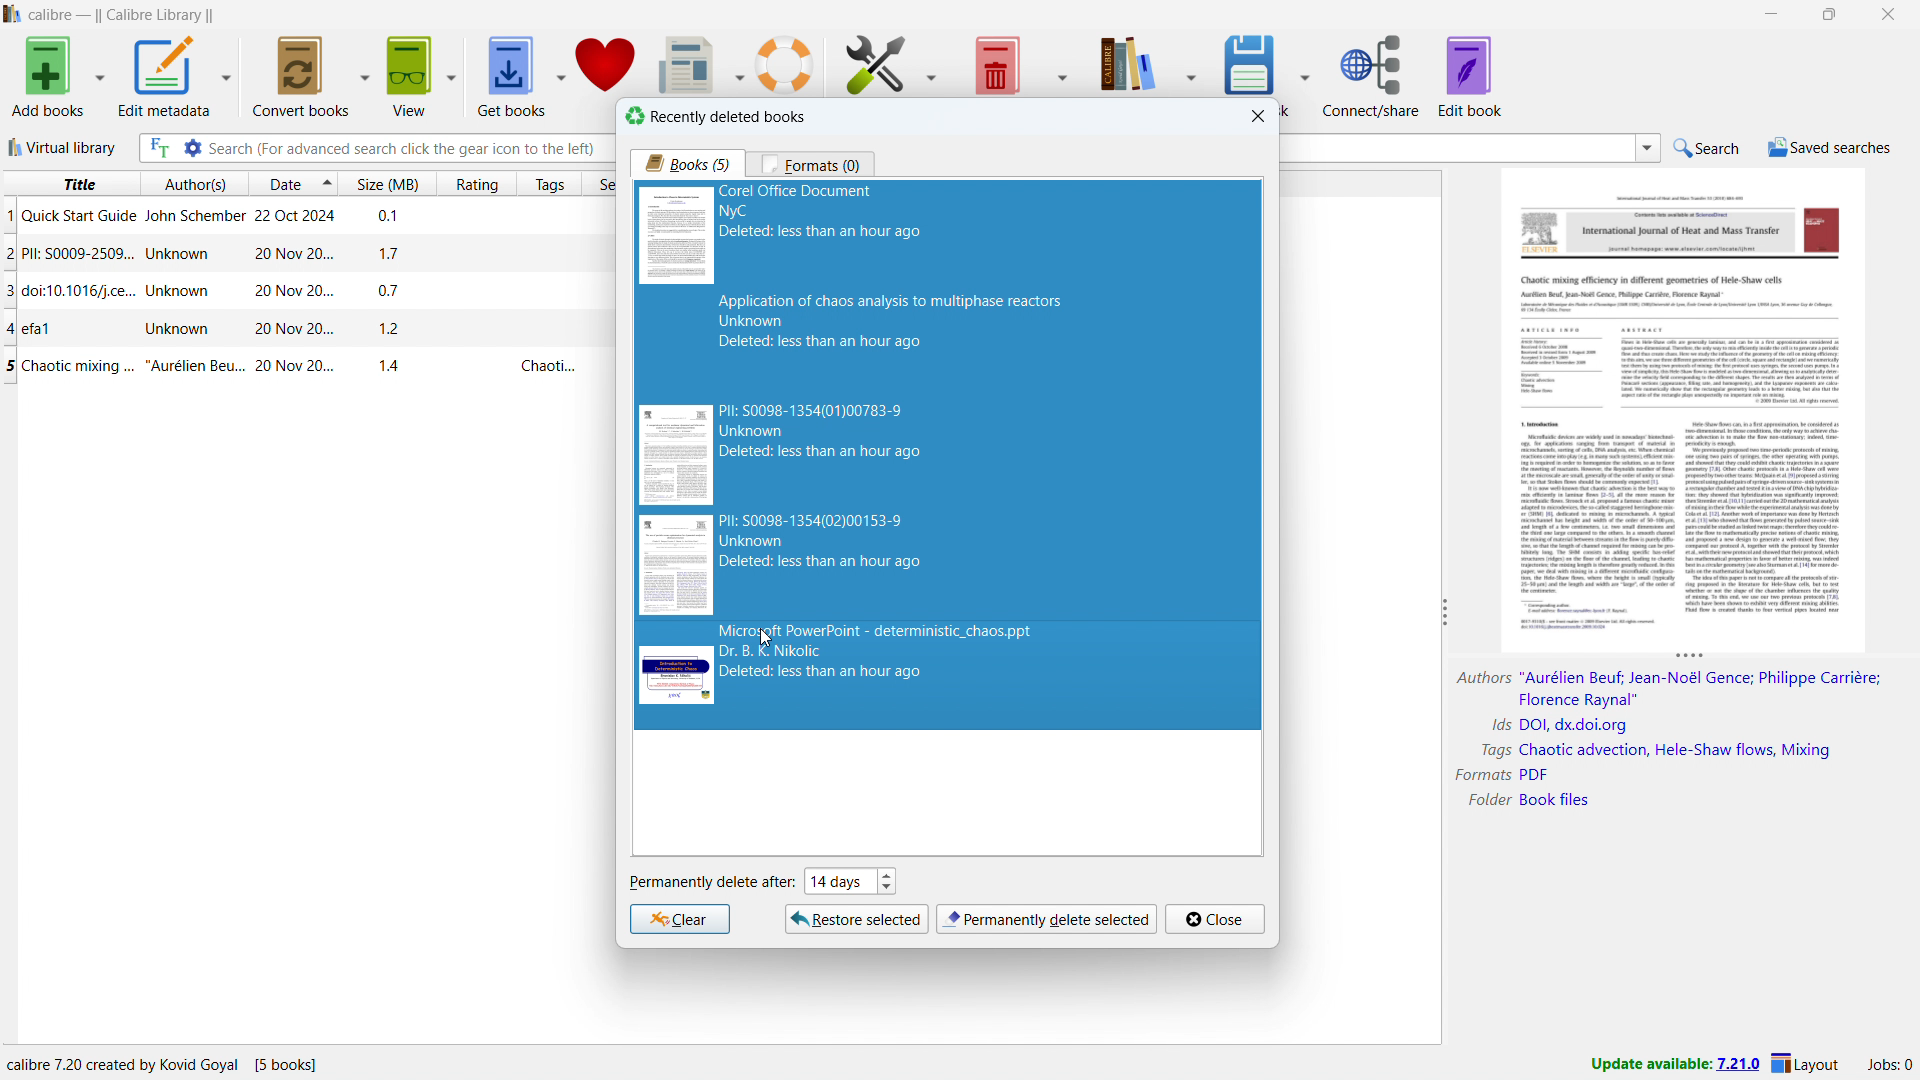 The height and width of the screenshot is (1080, 1920). I want to click on view options, so click(451, 75).